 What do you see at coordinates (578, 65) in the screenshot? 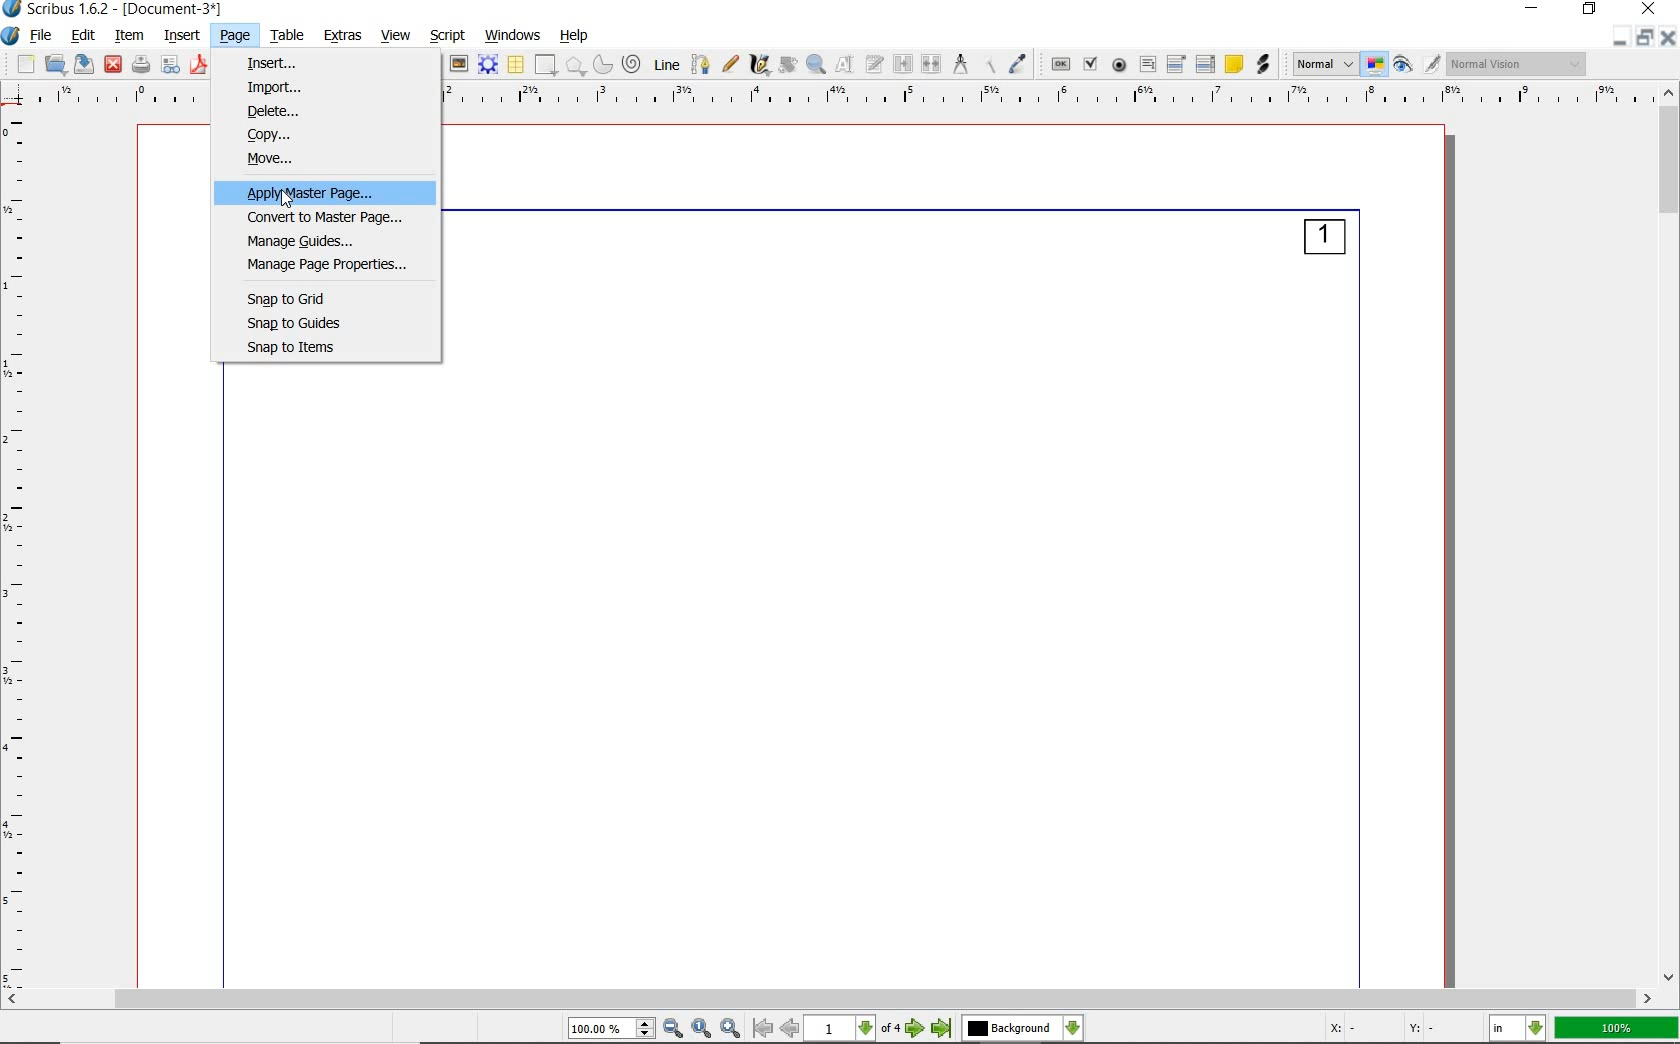
I see `polygon` at bounding box center [578, 65].